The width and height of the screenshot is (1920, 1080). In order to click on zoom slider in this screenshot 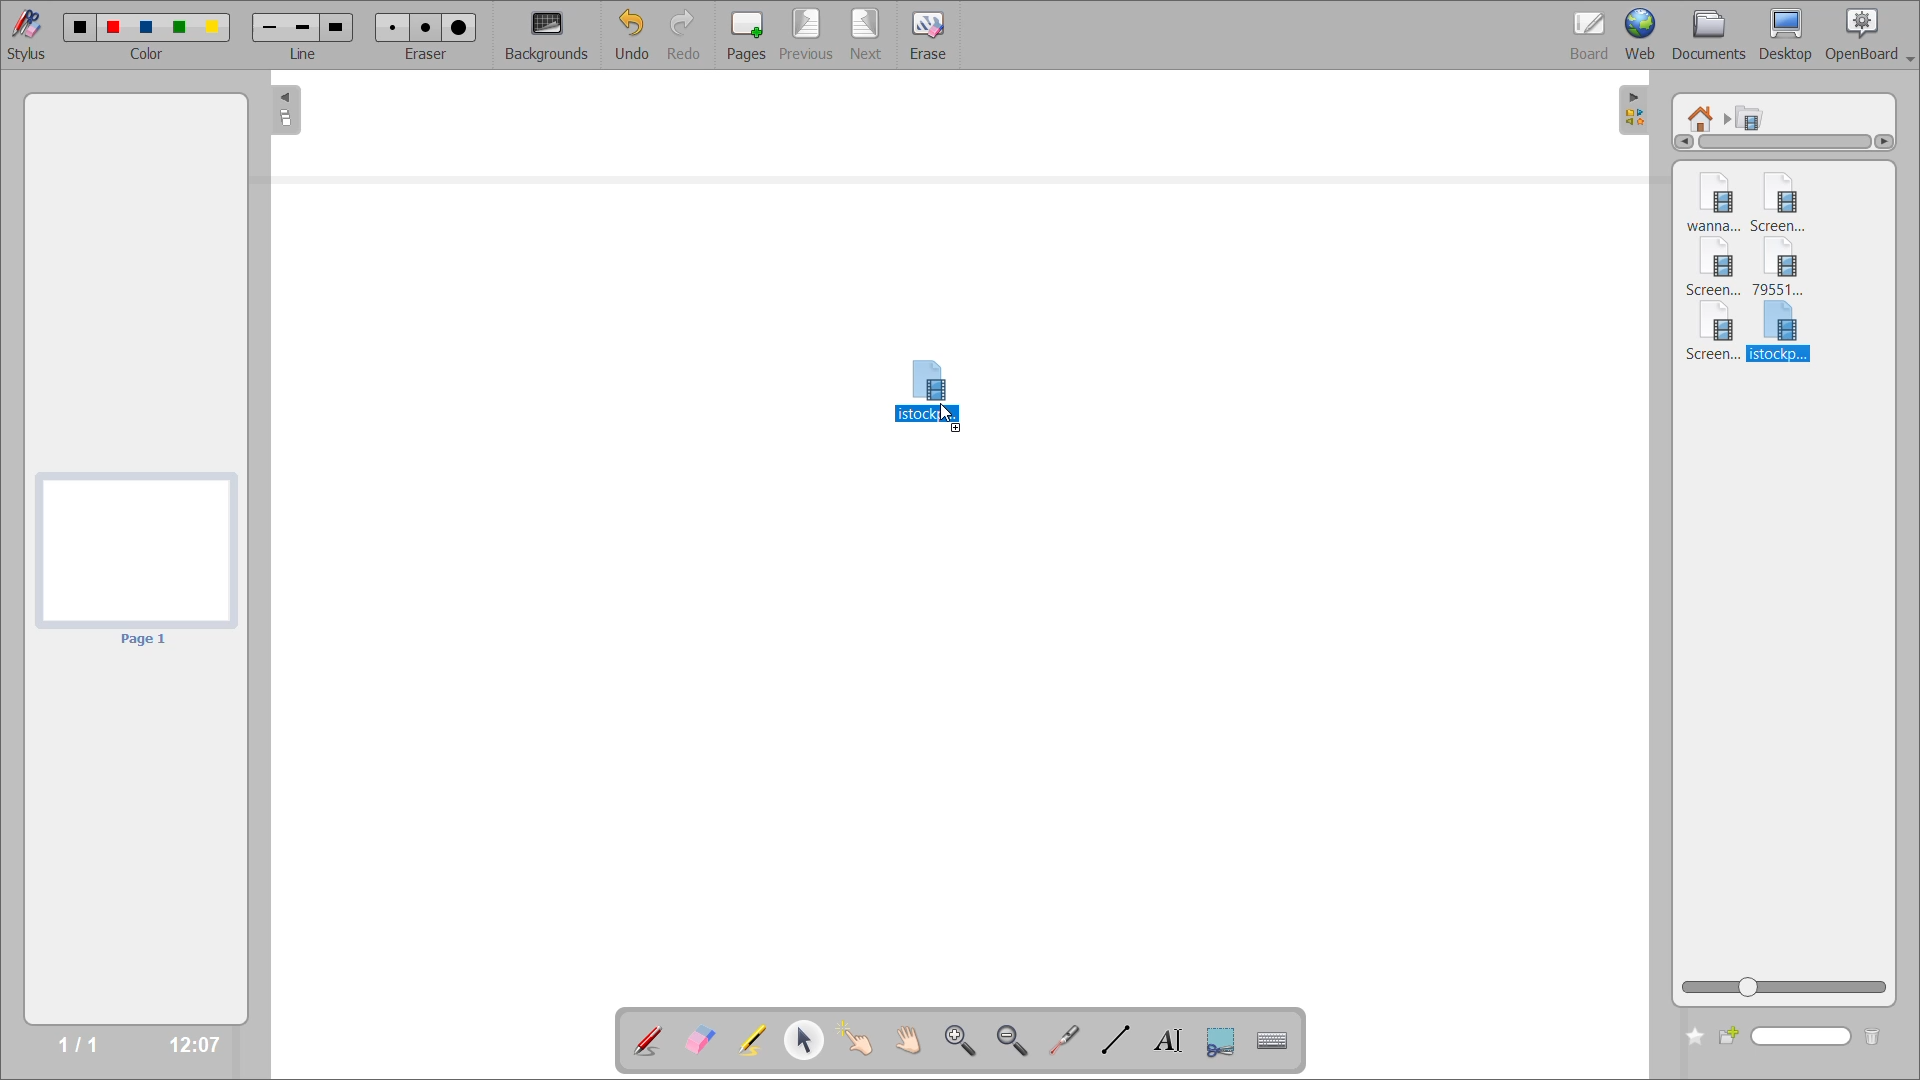, I will do `click(1788, 988)`.